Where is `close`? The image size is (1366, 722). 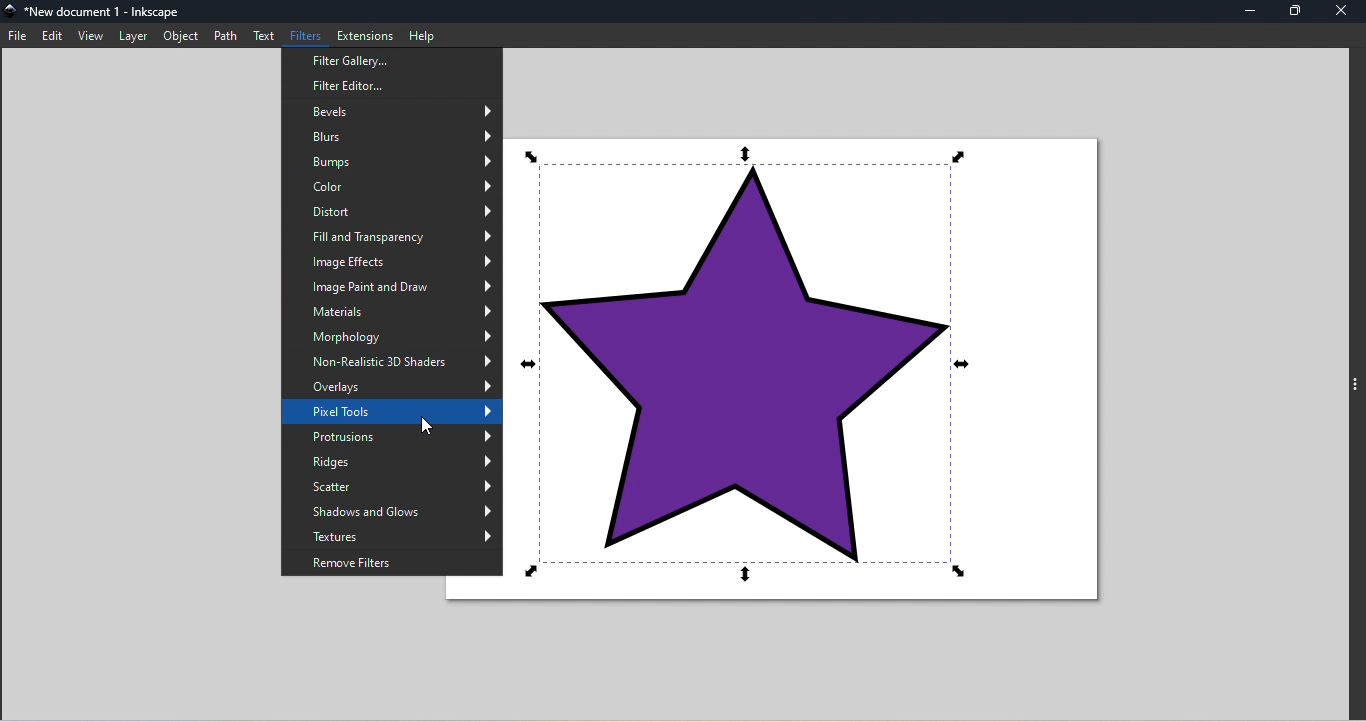
close is located at coordinates (1344, 11).